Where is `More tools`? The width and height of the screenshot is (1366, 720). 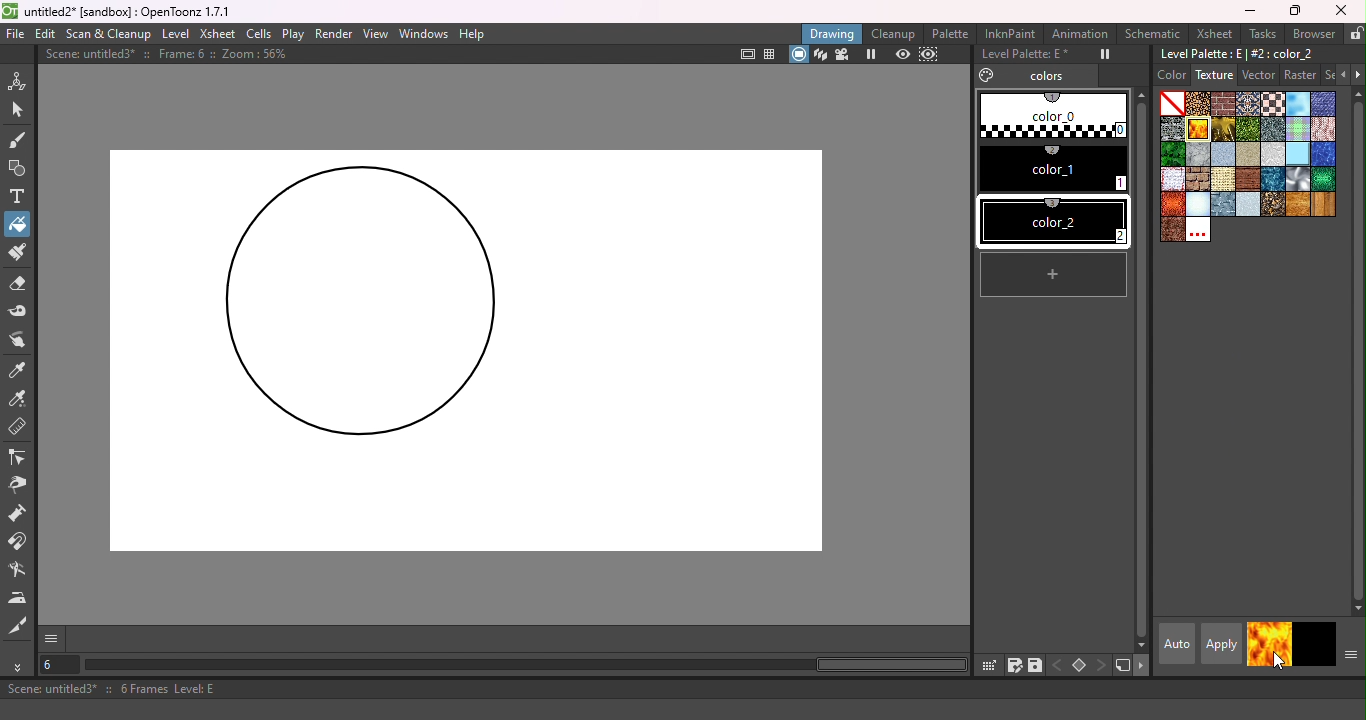
More tools is located at coordinates (20, 667).